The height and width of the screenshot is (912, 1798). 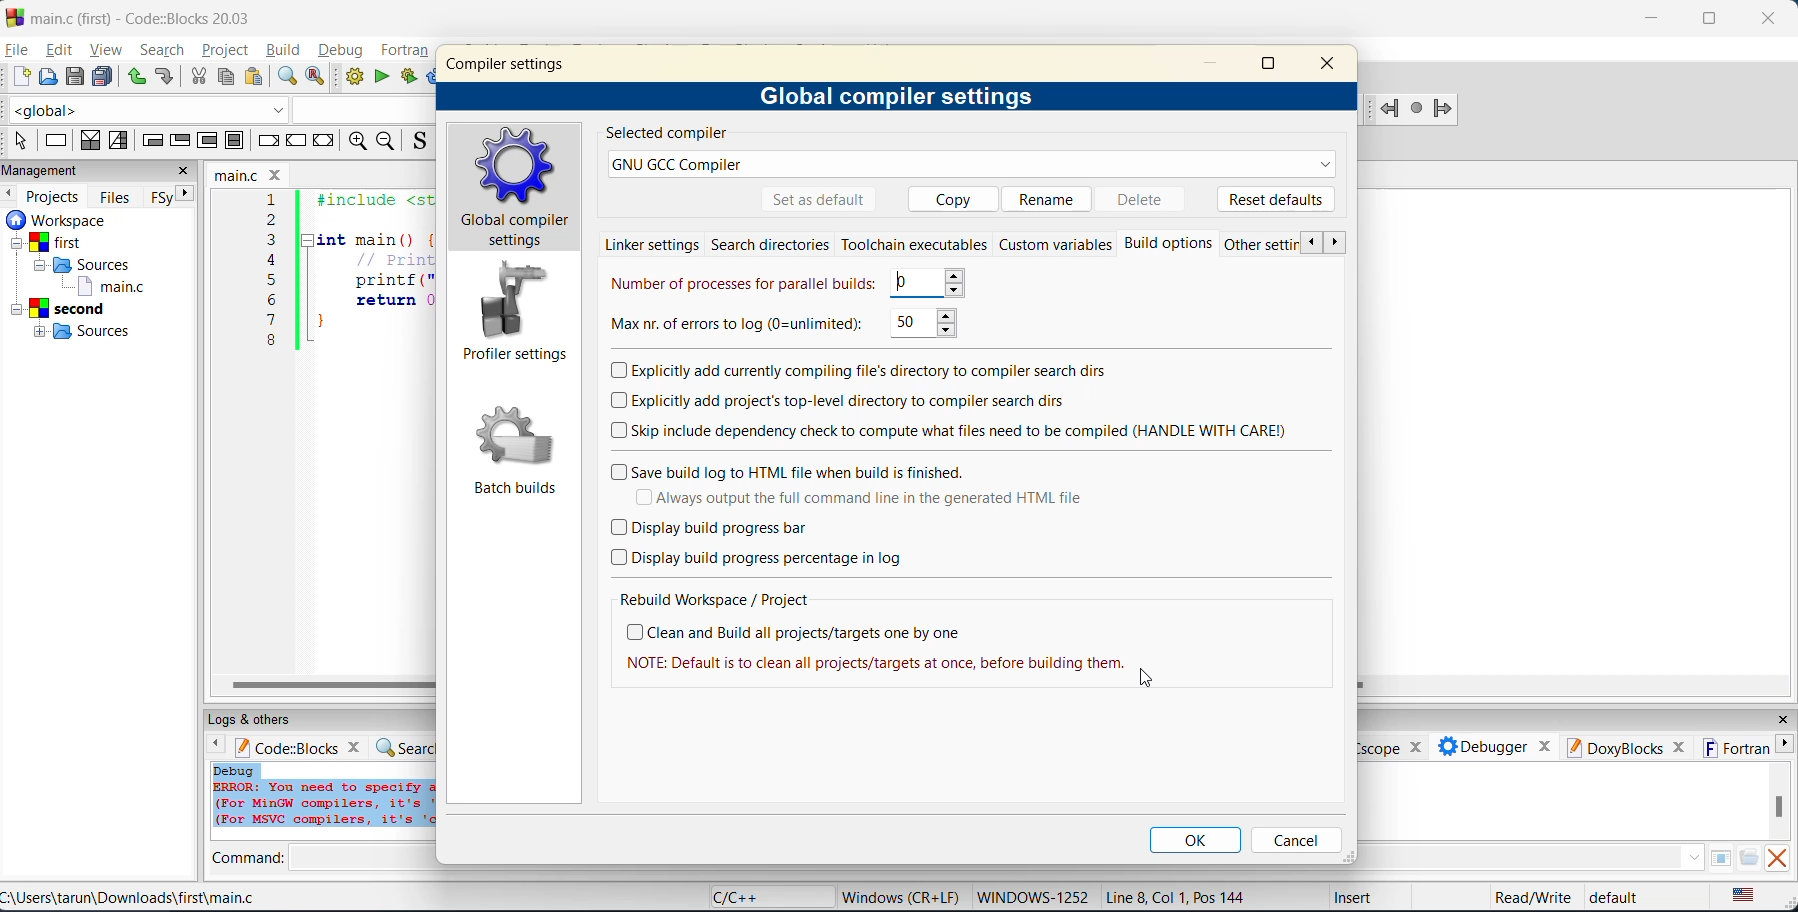 What do you see at coordinates (1390, 110) in the screenshot?
I see `jump back` at bounding box center [1390, 110].